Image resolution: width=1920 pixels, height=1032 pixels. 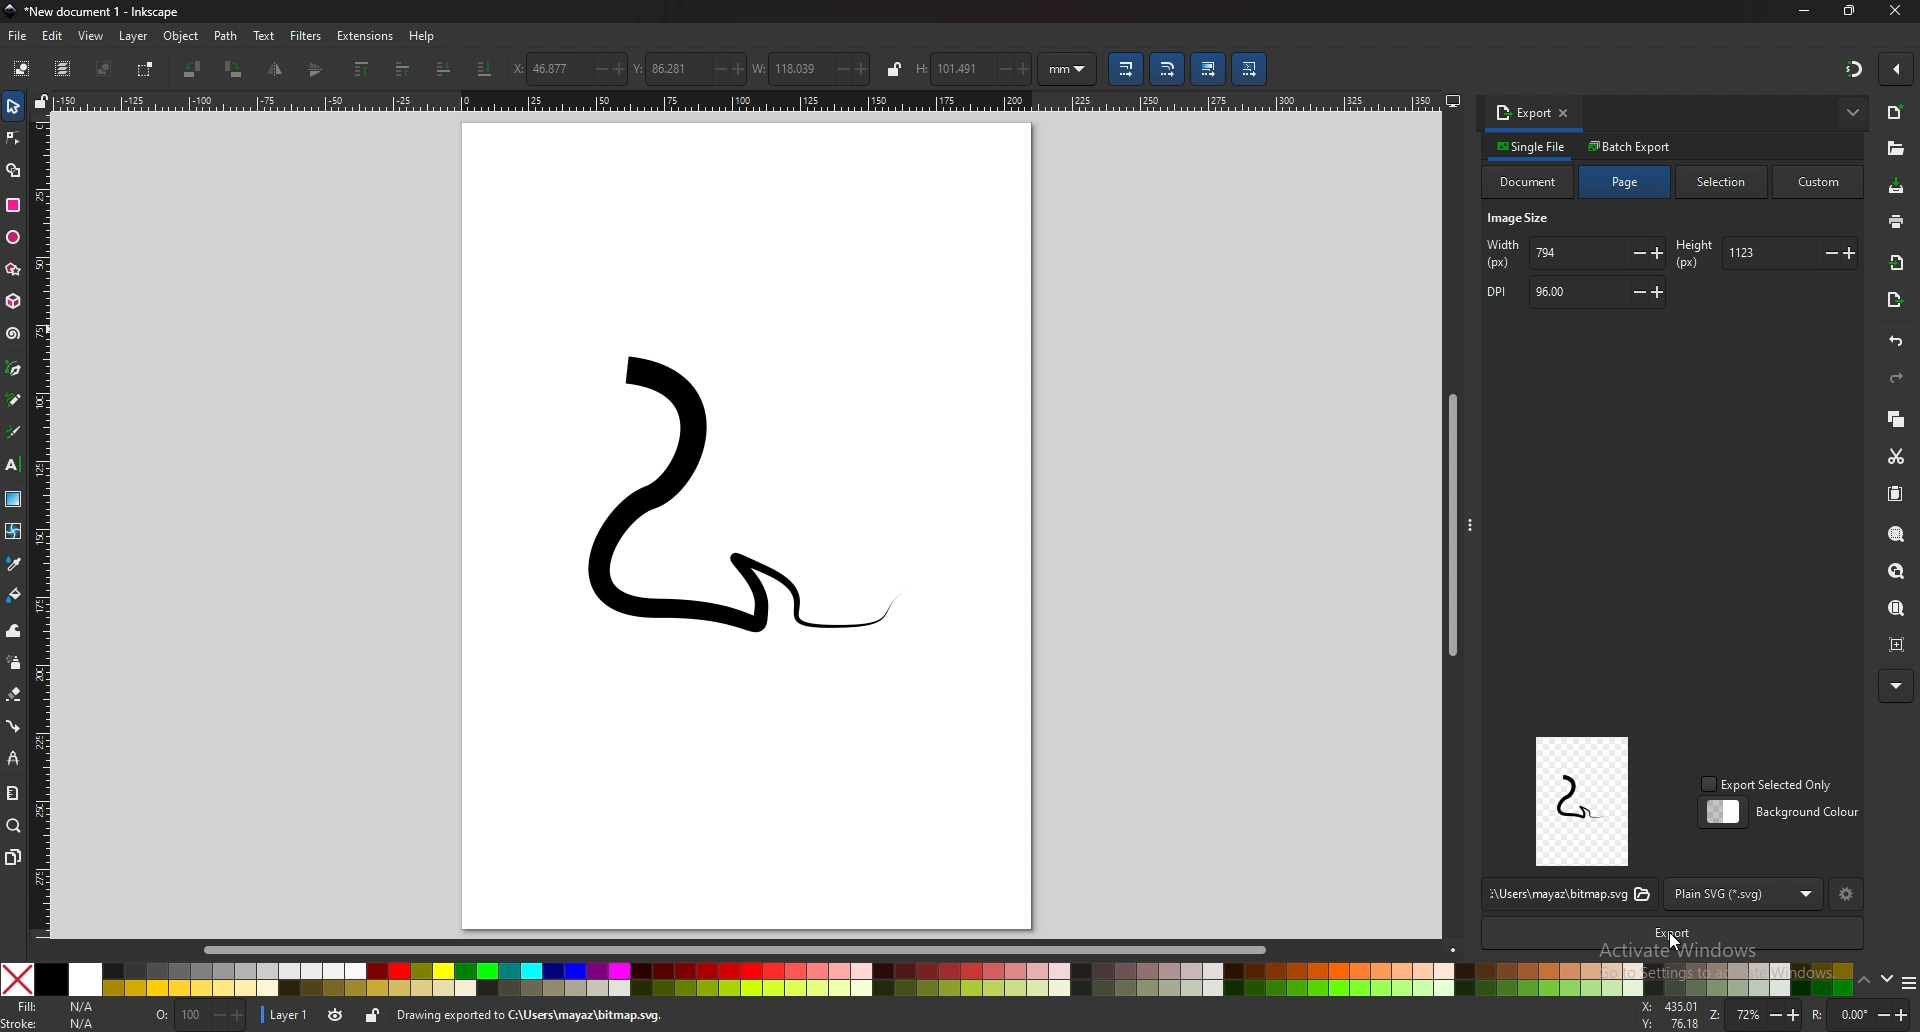 I want to click on rotation, so click(x=1859, y=1015).